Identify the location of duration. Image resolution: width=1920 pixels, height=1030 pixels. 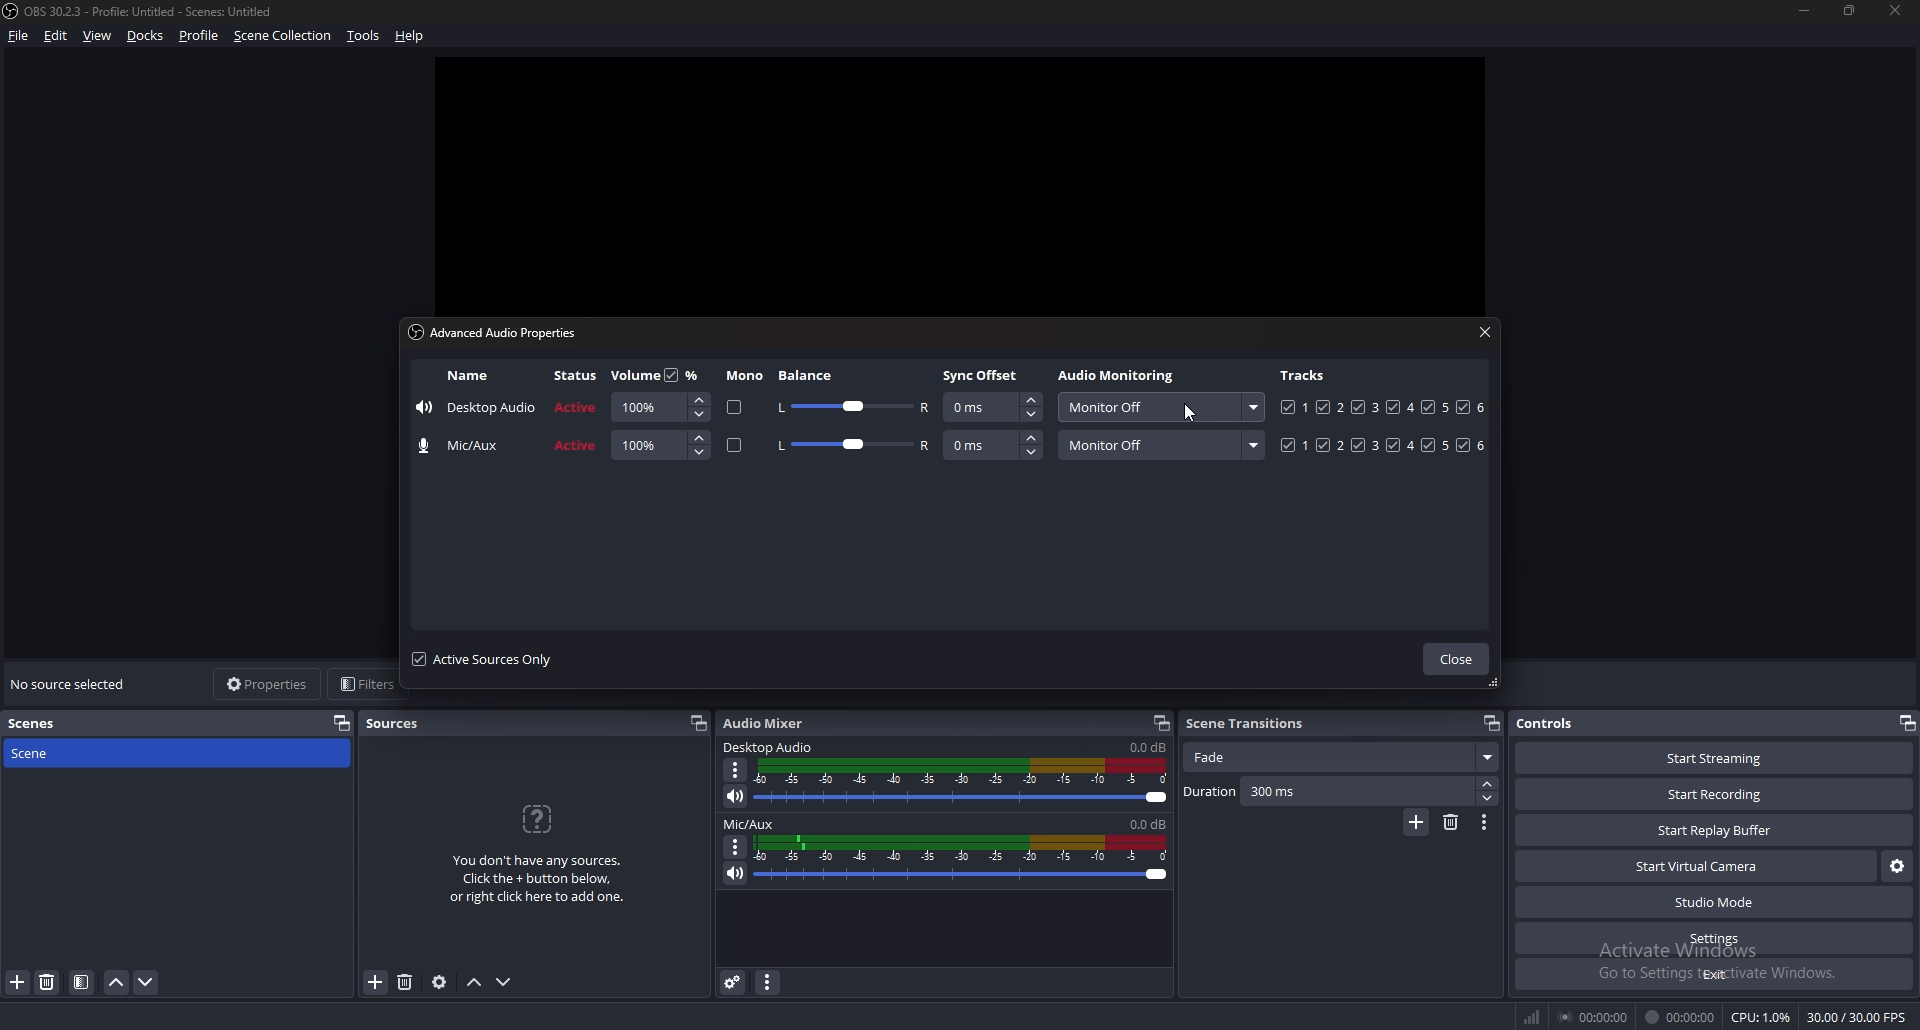
(1327, 792).